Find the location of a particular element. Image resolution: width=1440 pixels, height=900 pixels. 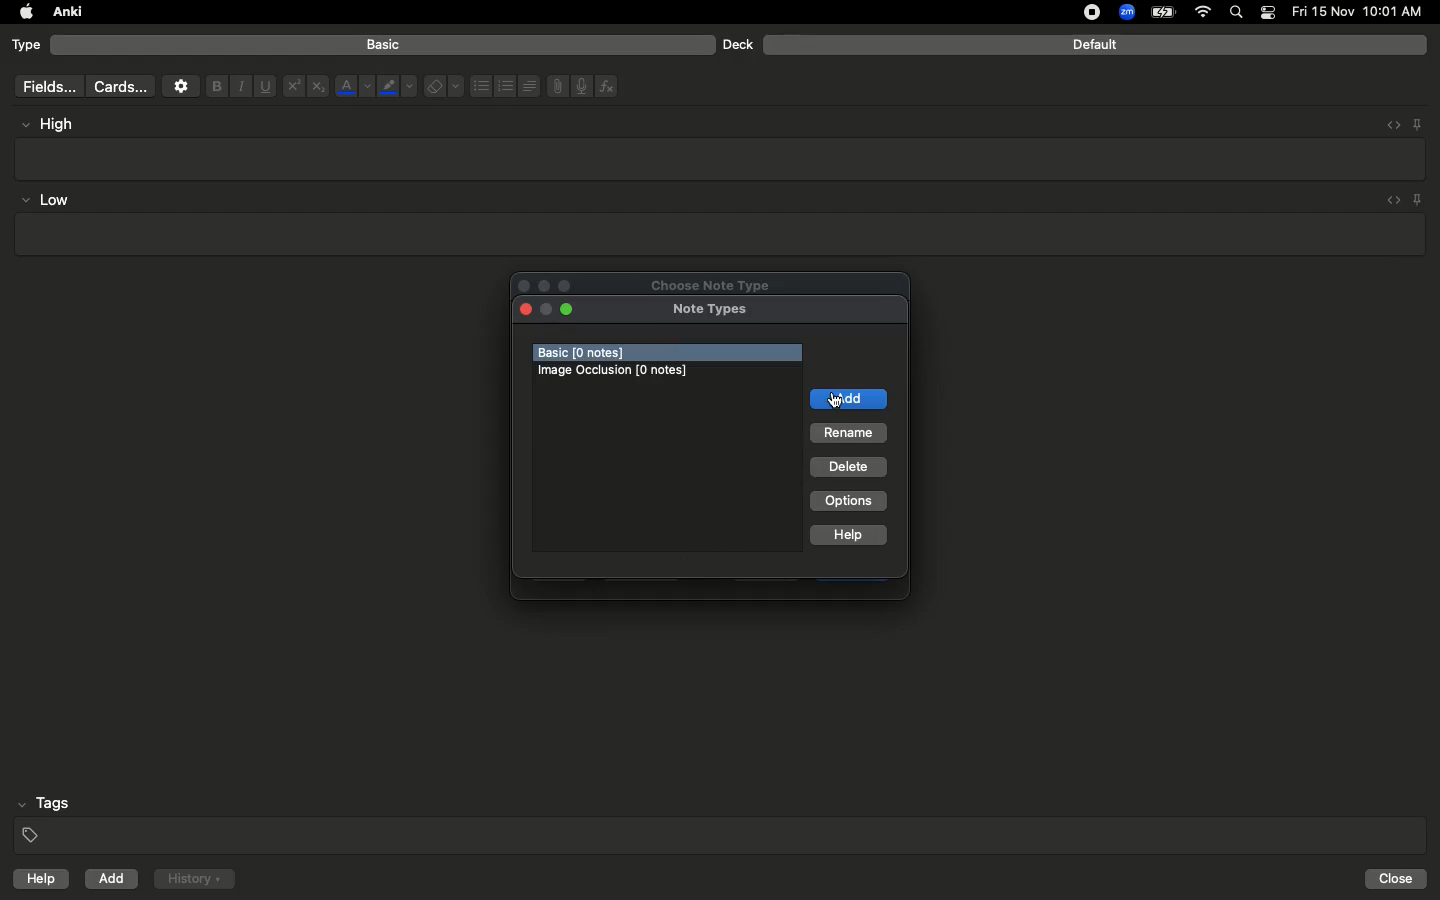

Tags is located at coordinates (722, 820).